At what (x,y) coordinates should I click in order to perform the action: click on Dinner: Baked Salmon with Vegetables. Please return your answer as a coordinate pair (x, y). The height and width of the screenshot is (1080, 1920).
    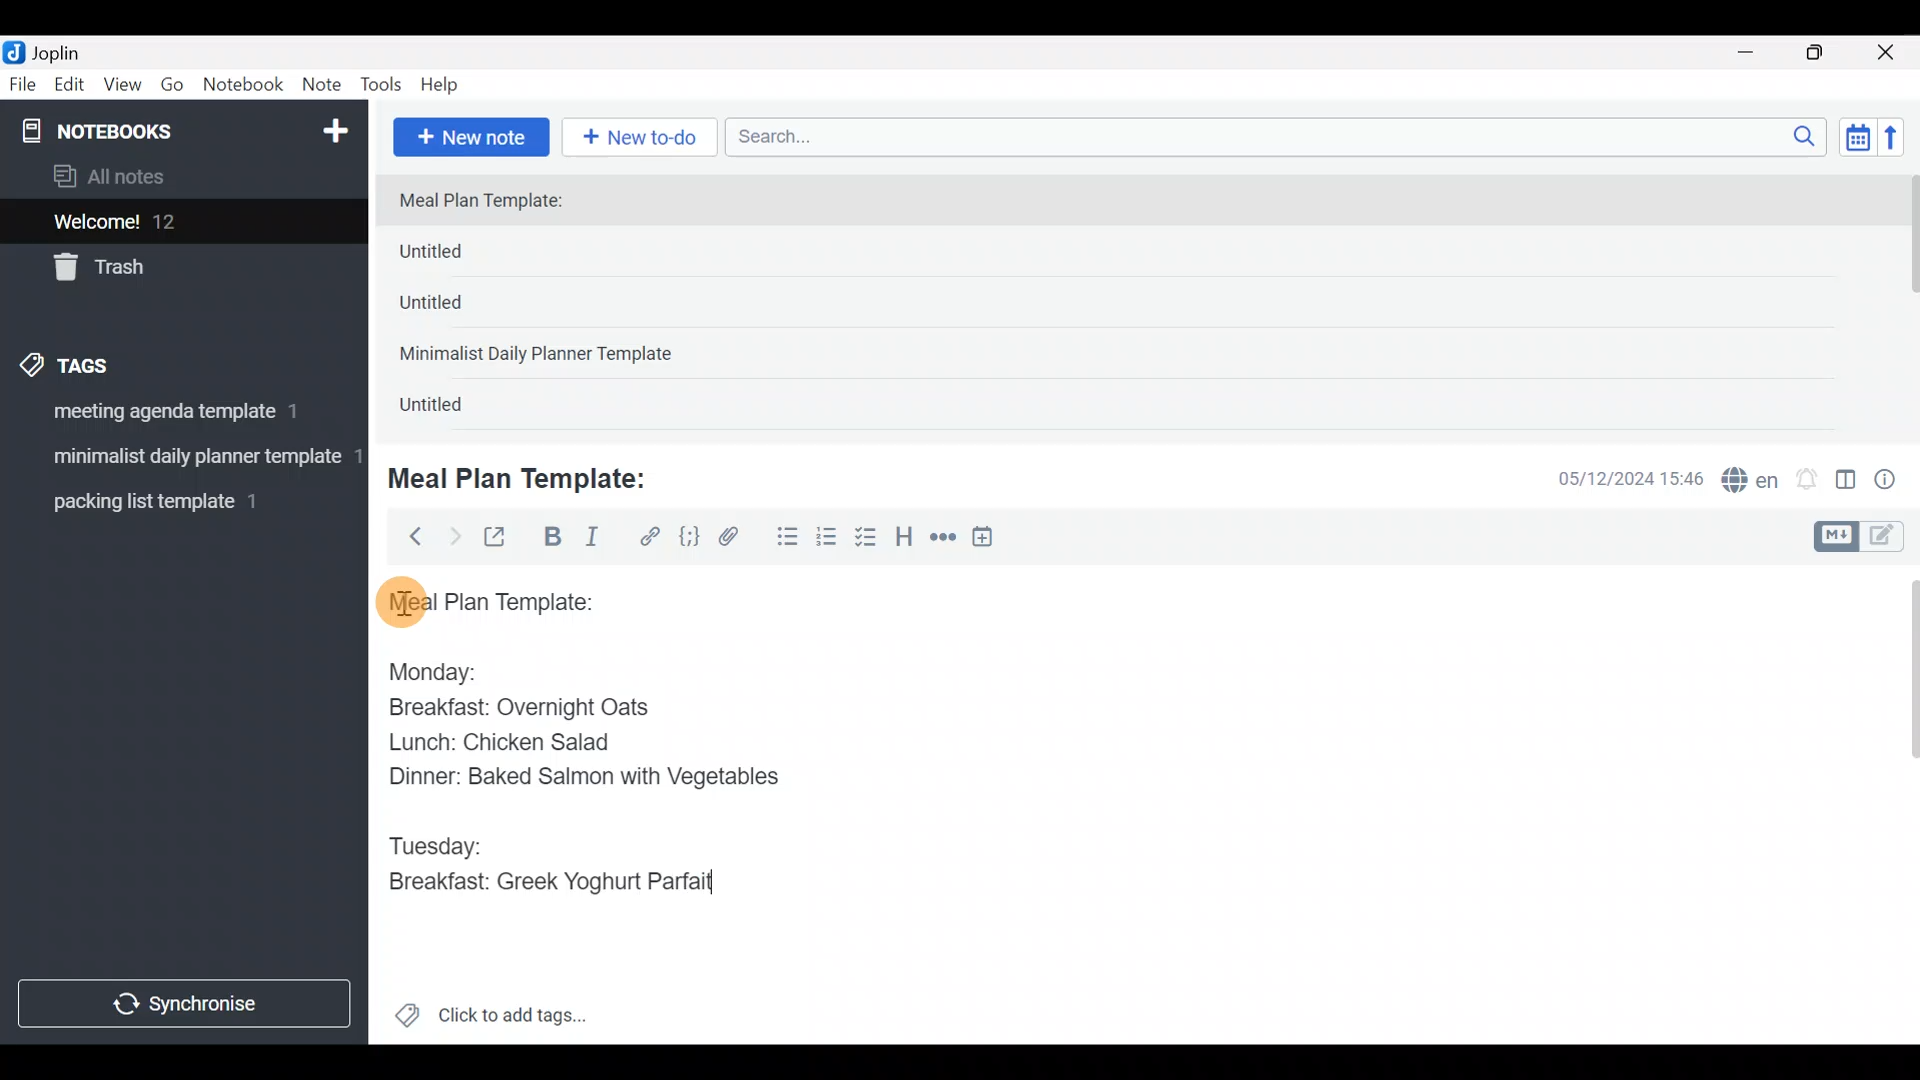
    Looking at the image, I should click on (579, 775).